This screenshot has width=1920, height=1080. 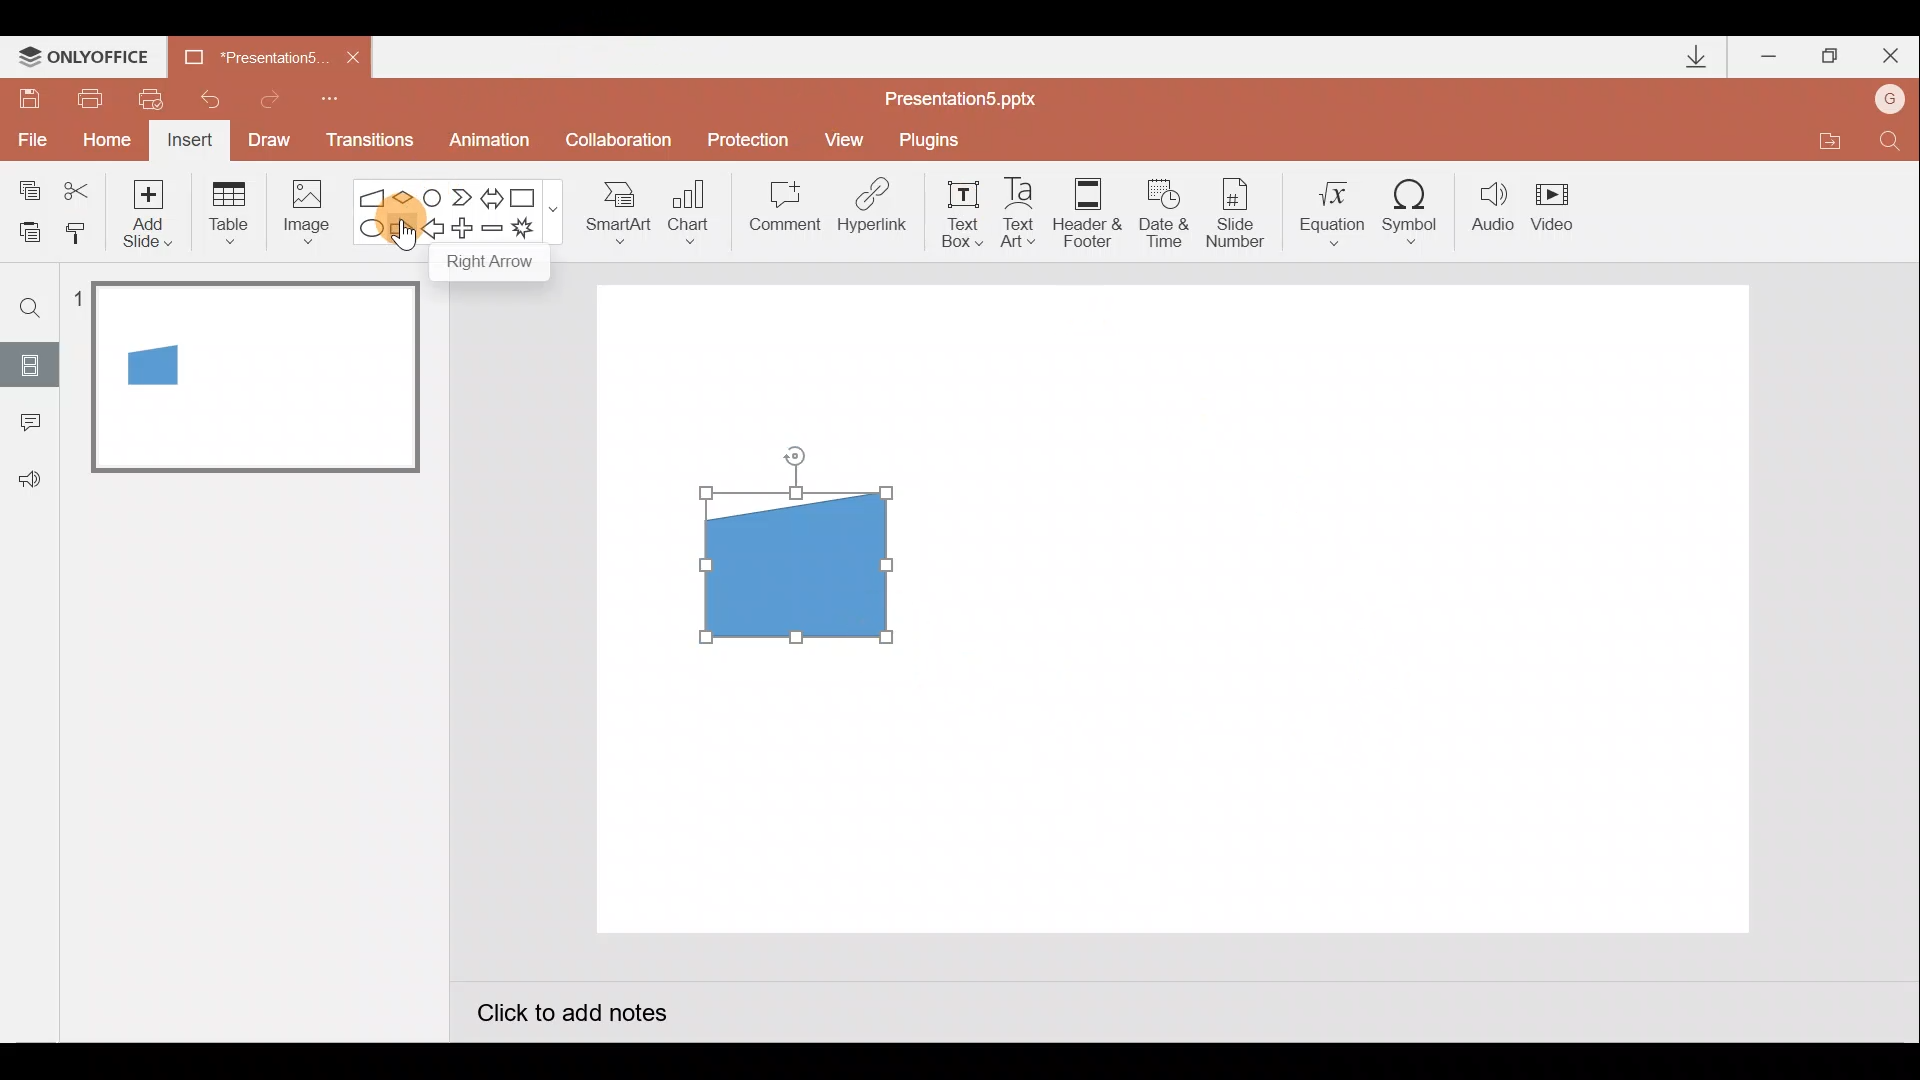 I want to click on Click to add notes, so click(x=570, y=1016).